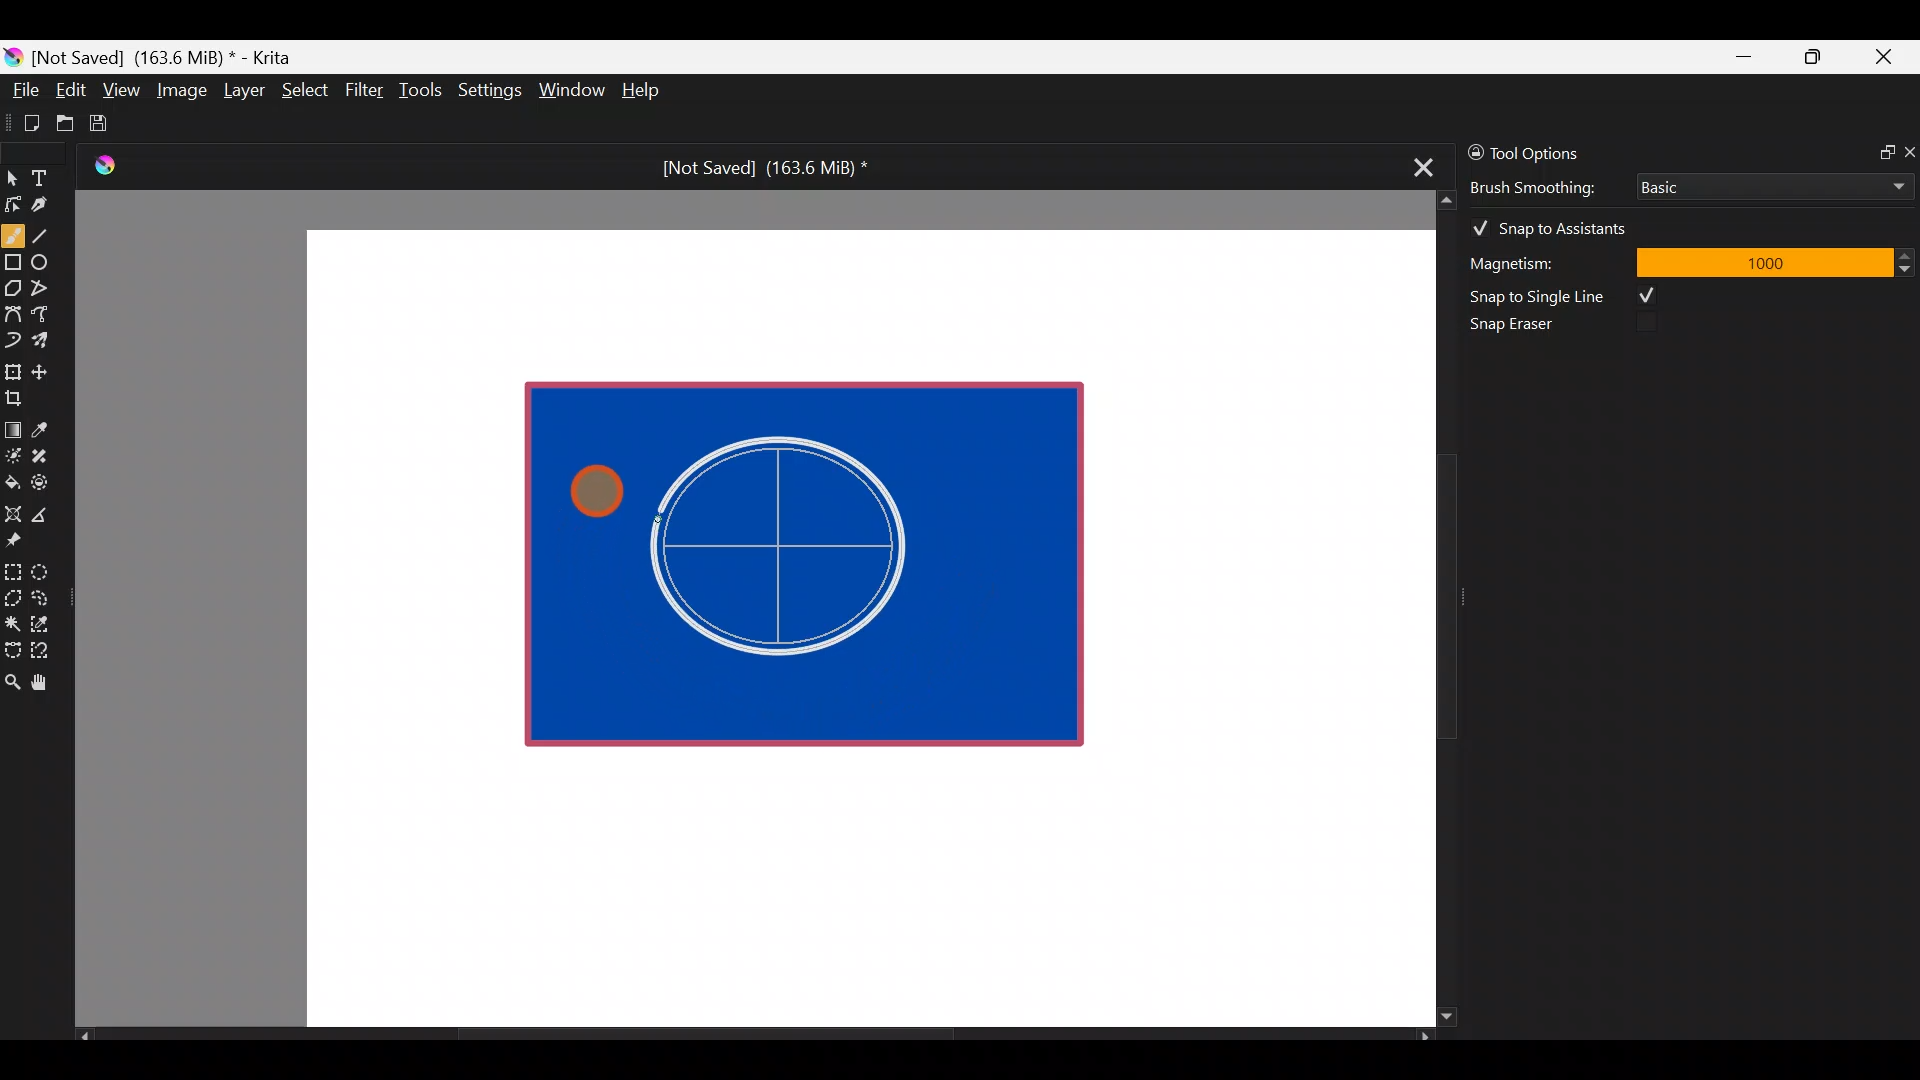  I want to click on Magnetism, so click(1540, 260).